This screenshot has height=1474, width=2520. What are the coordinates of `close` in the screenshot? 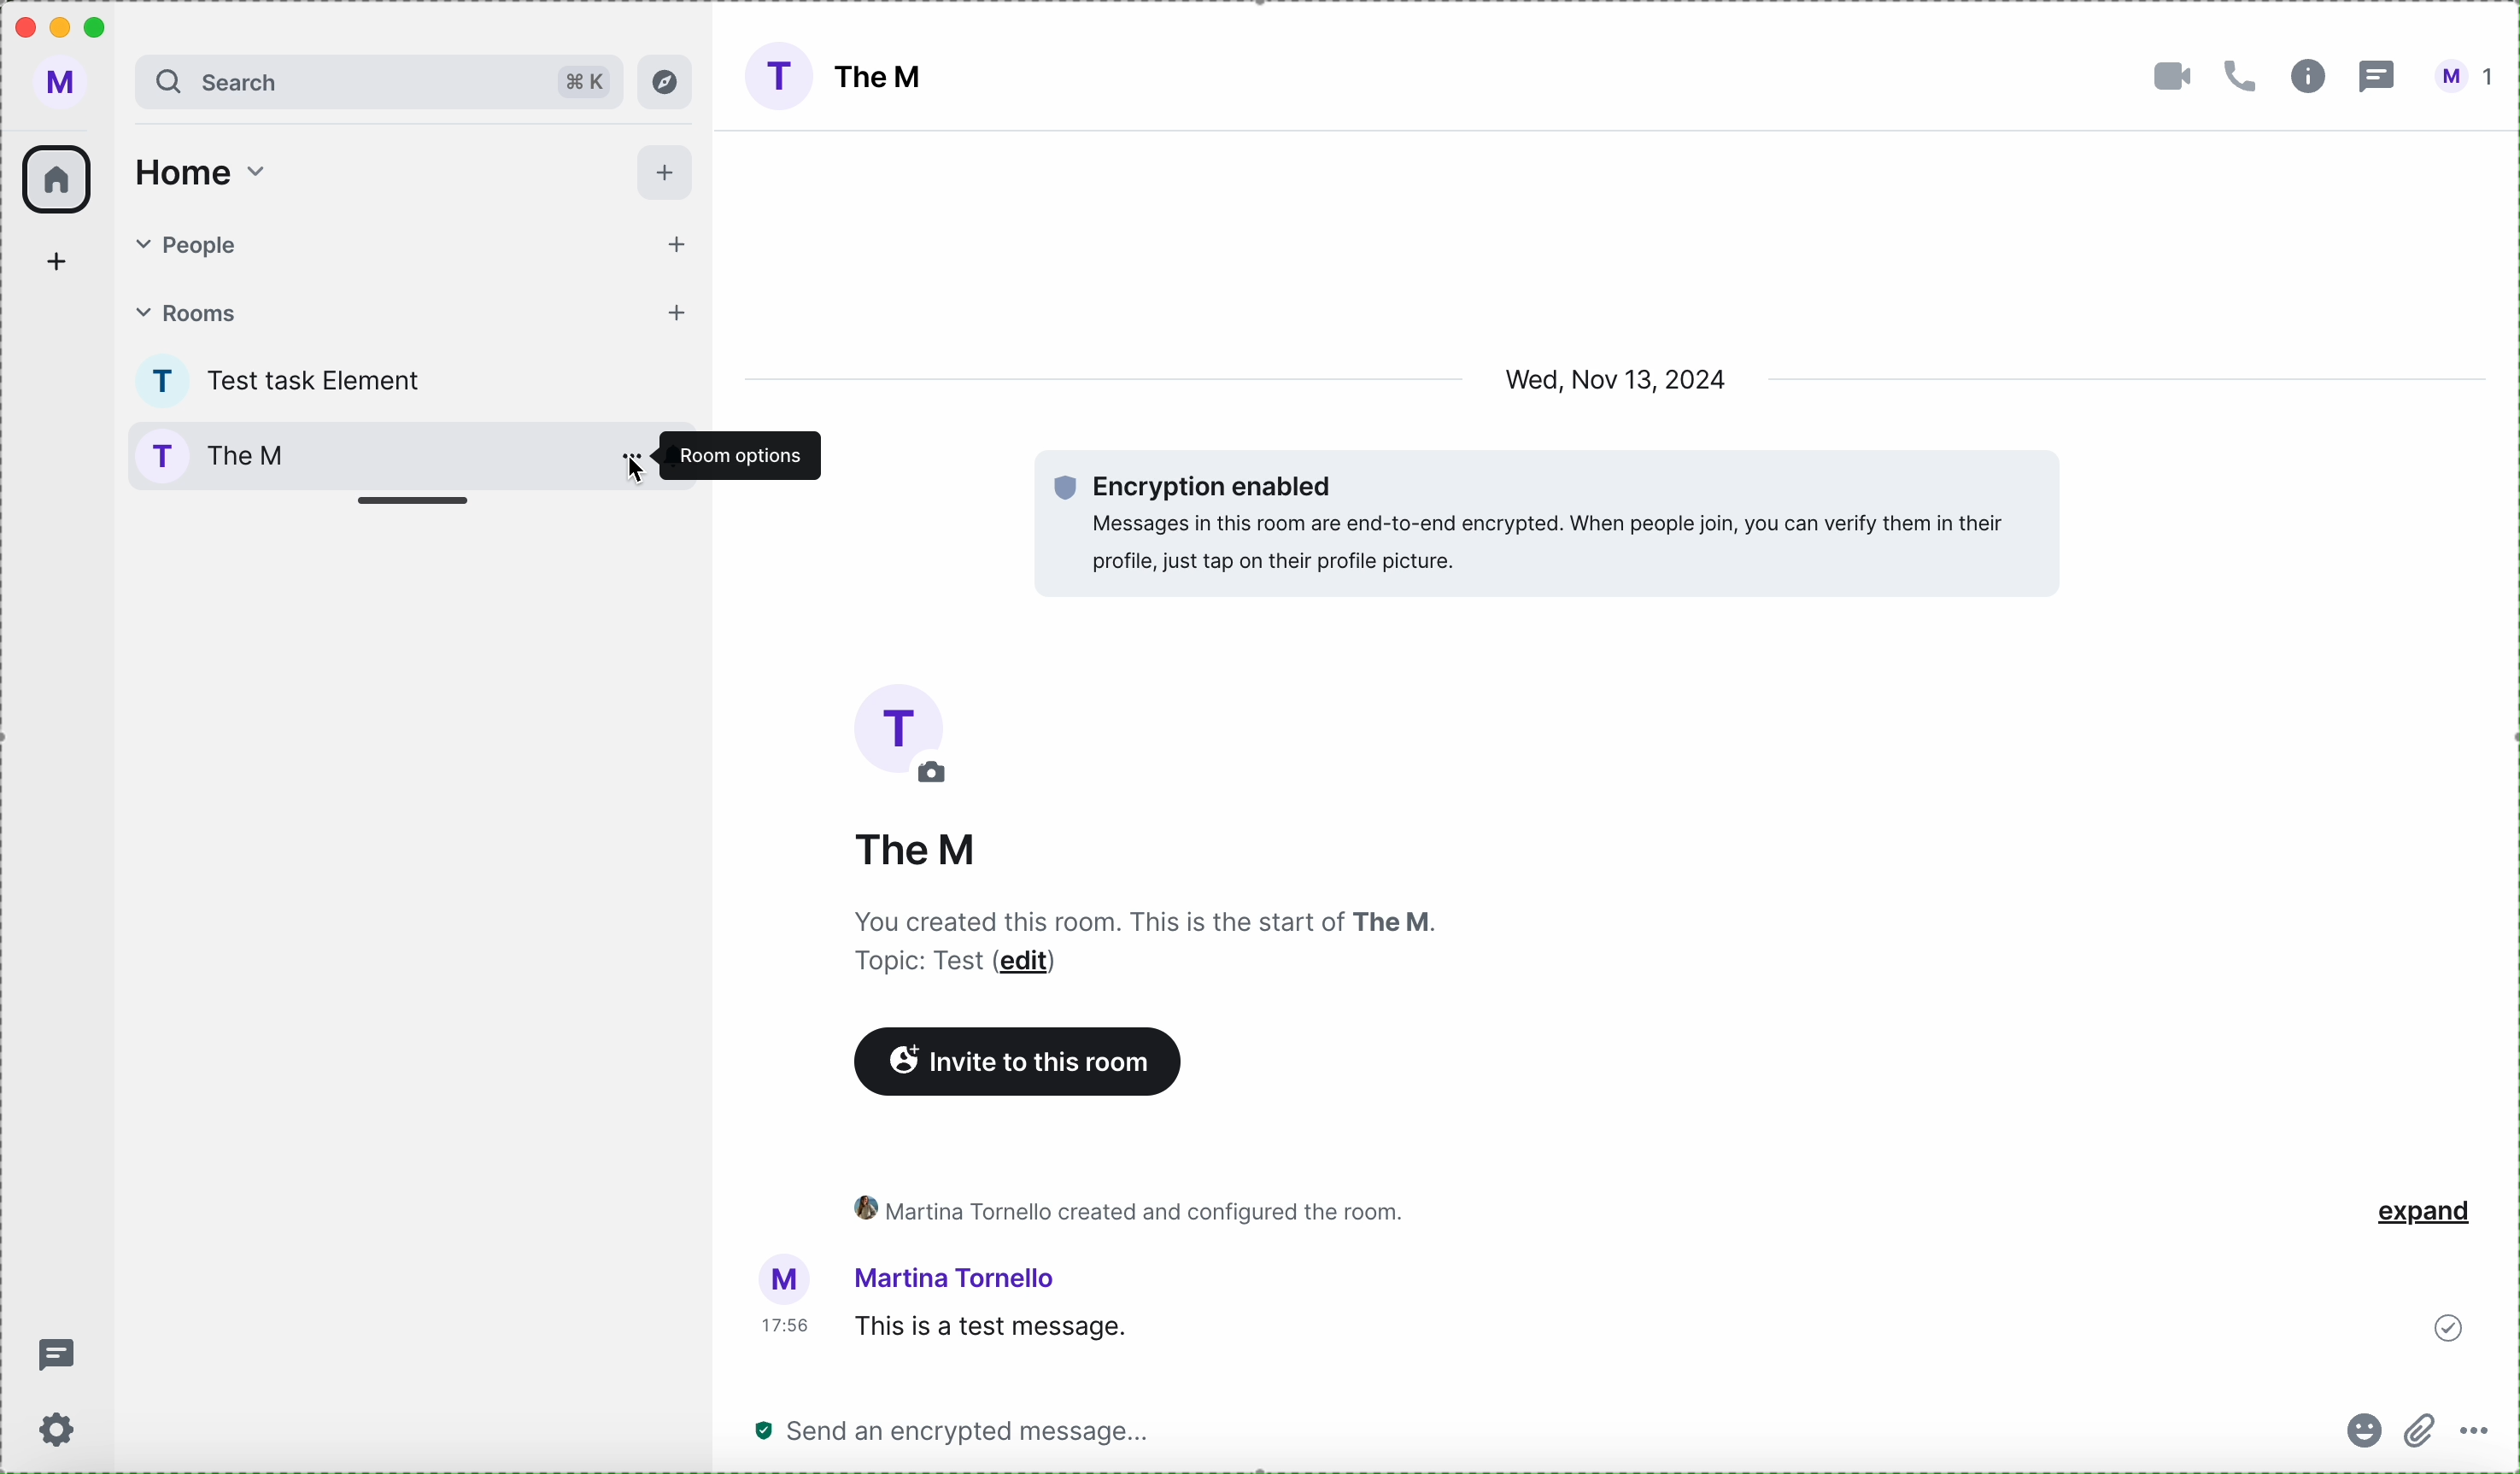 It's located at (23, 29).